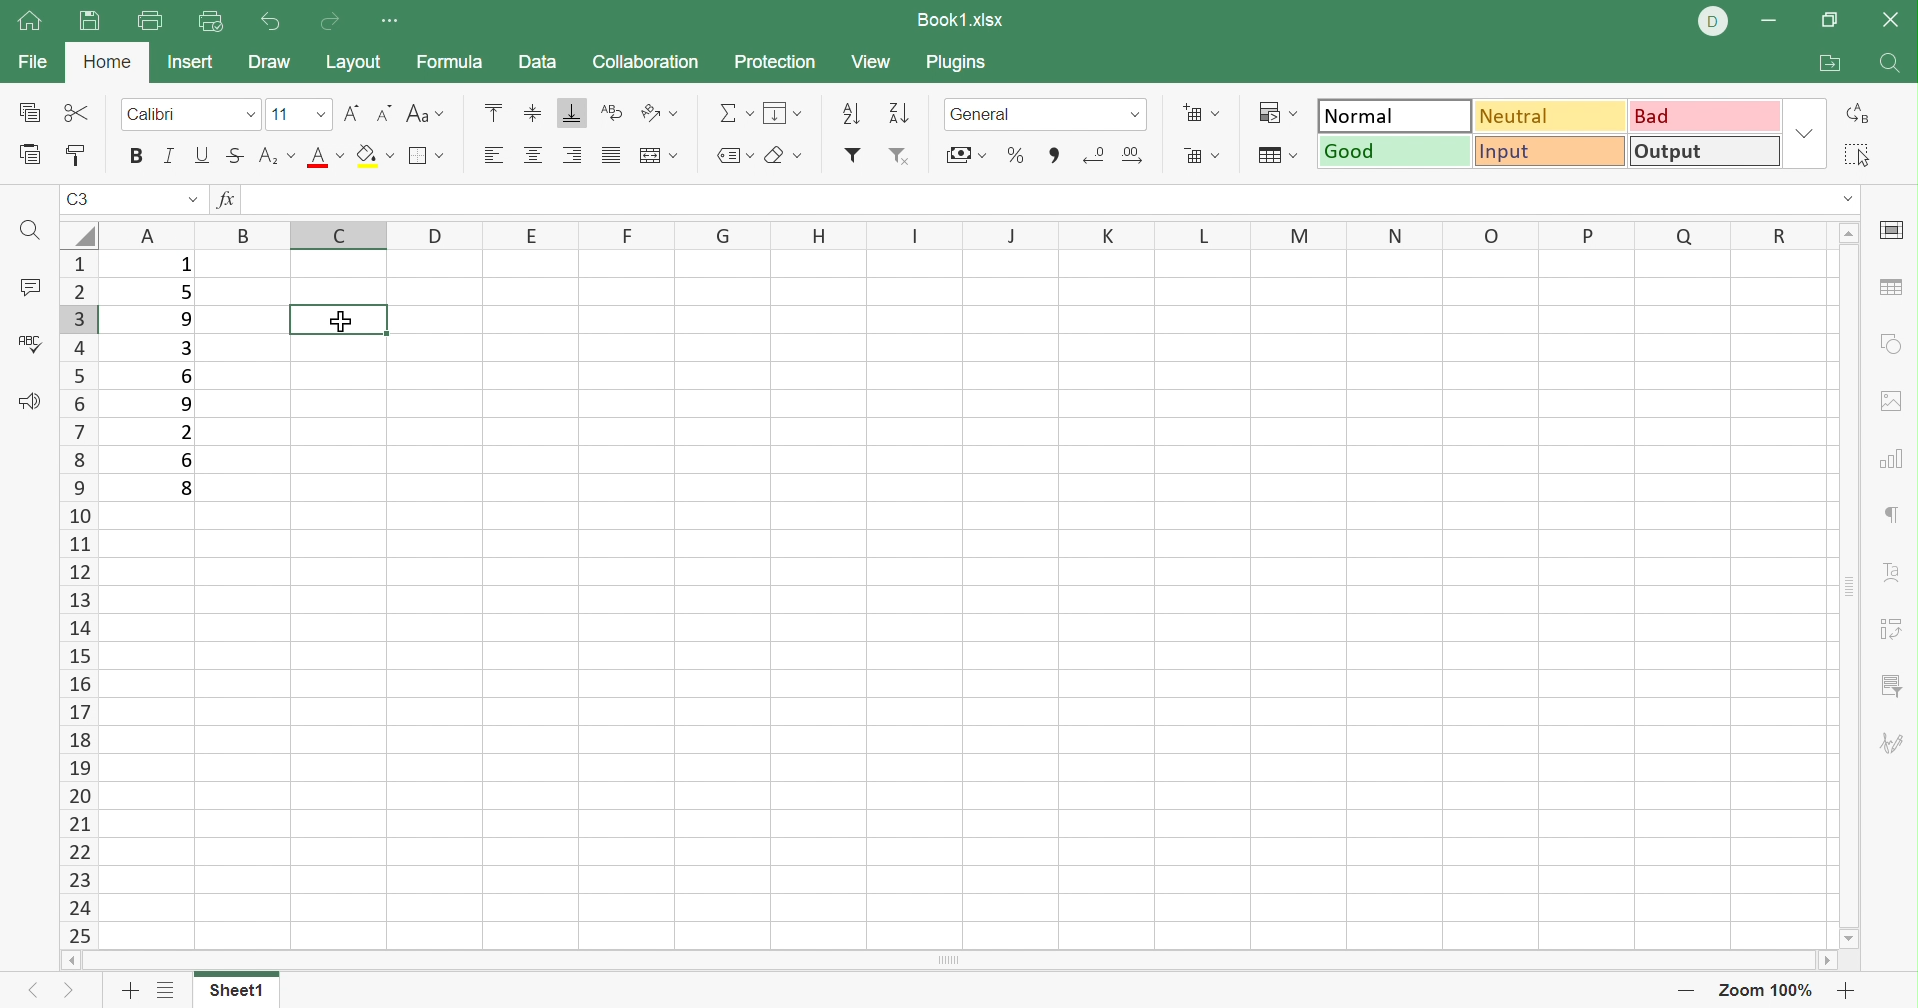  I want to click on Home, so click(109, 64).